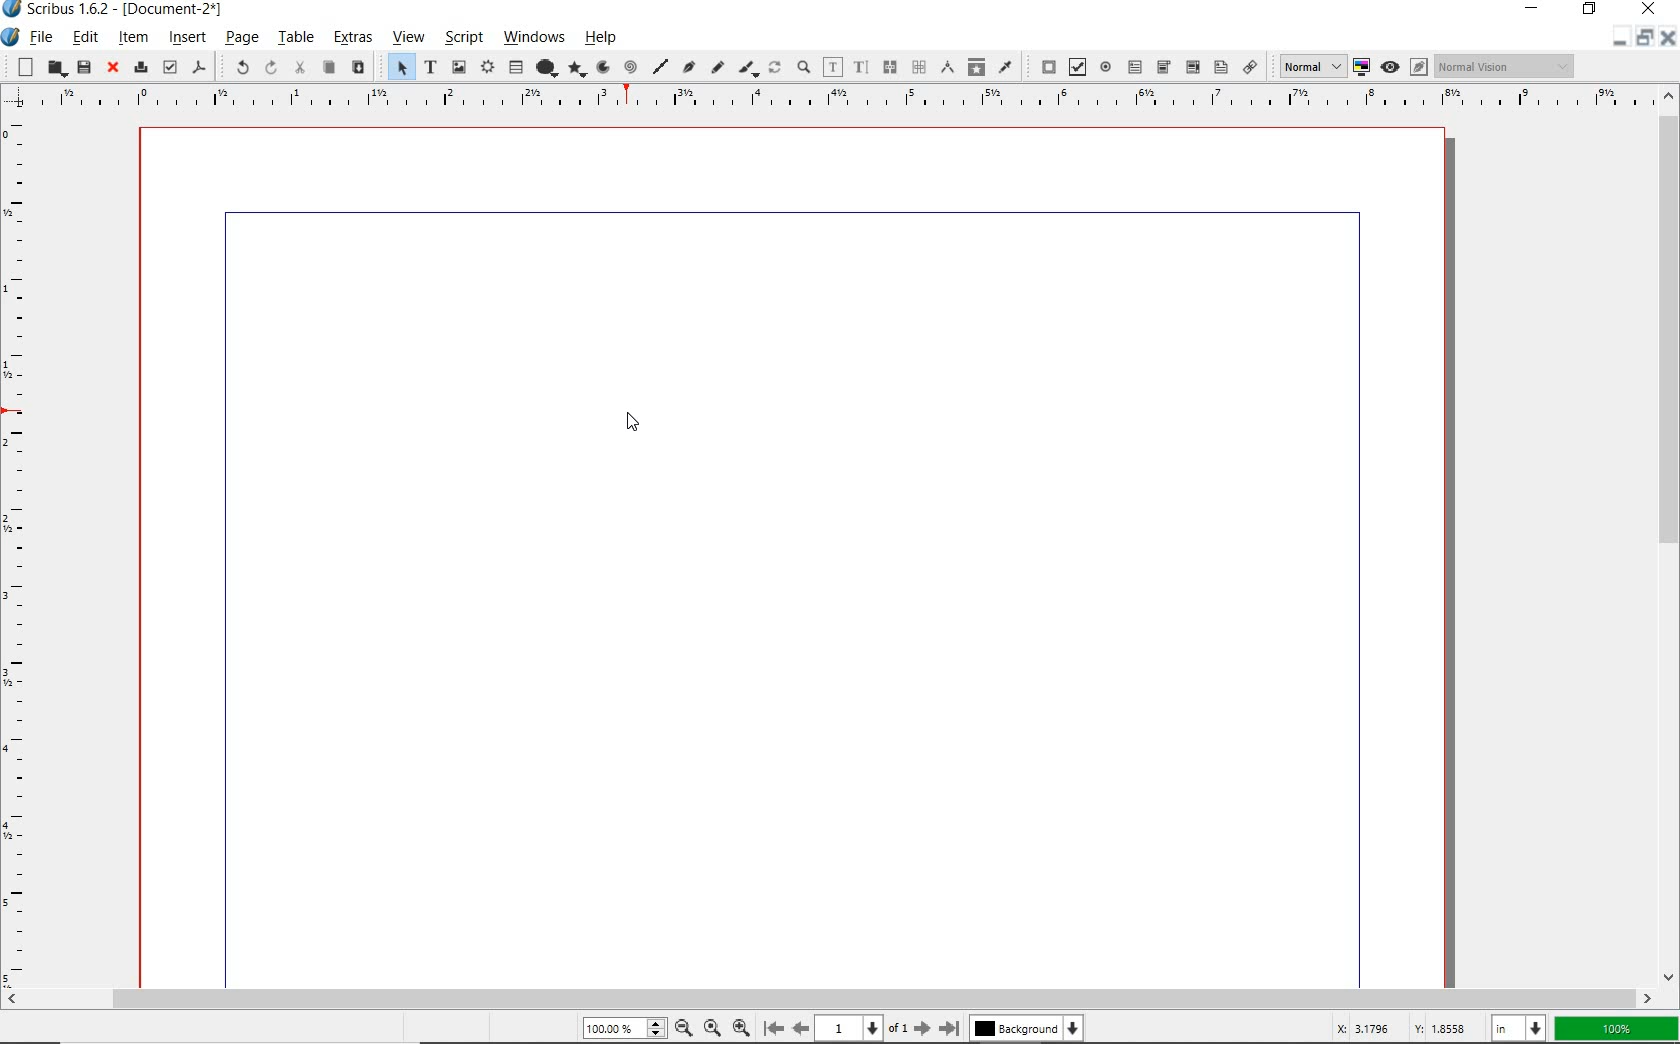  I want to click on Move to next page, so click(914, 1028).